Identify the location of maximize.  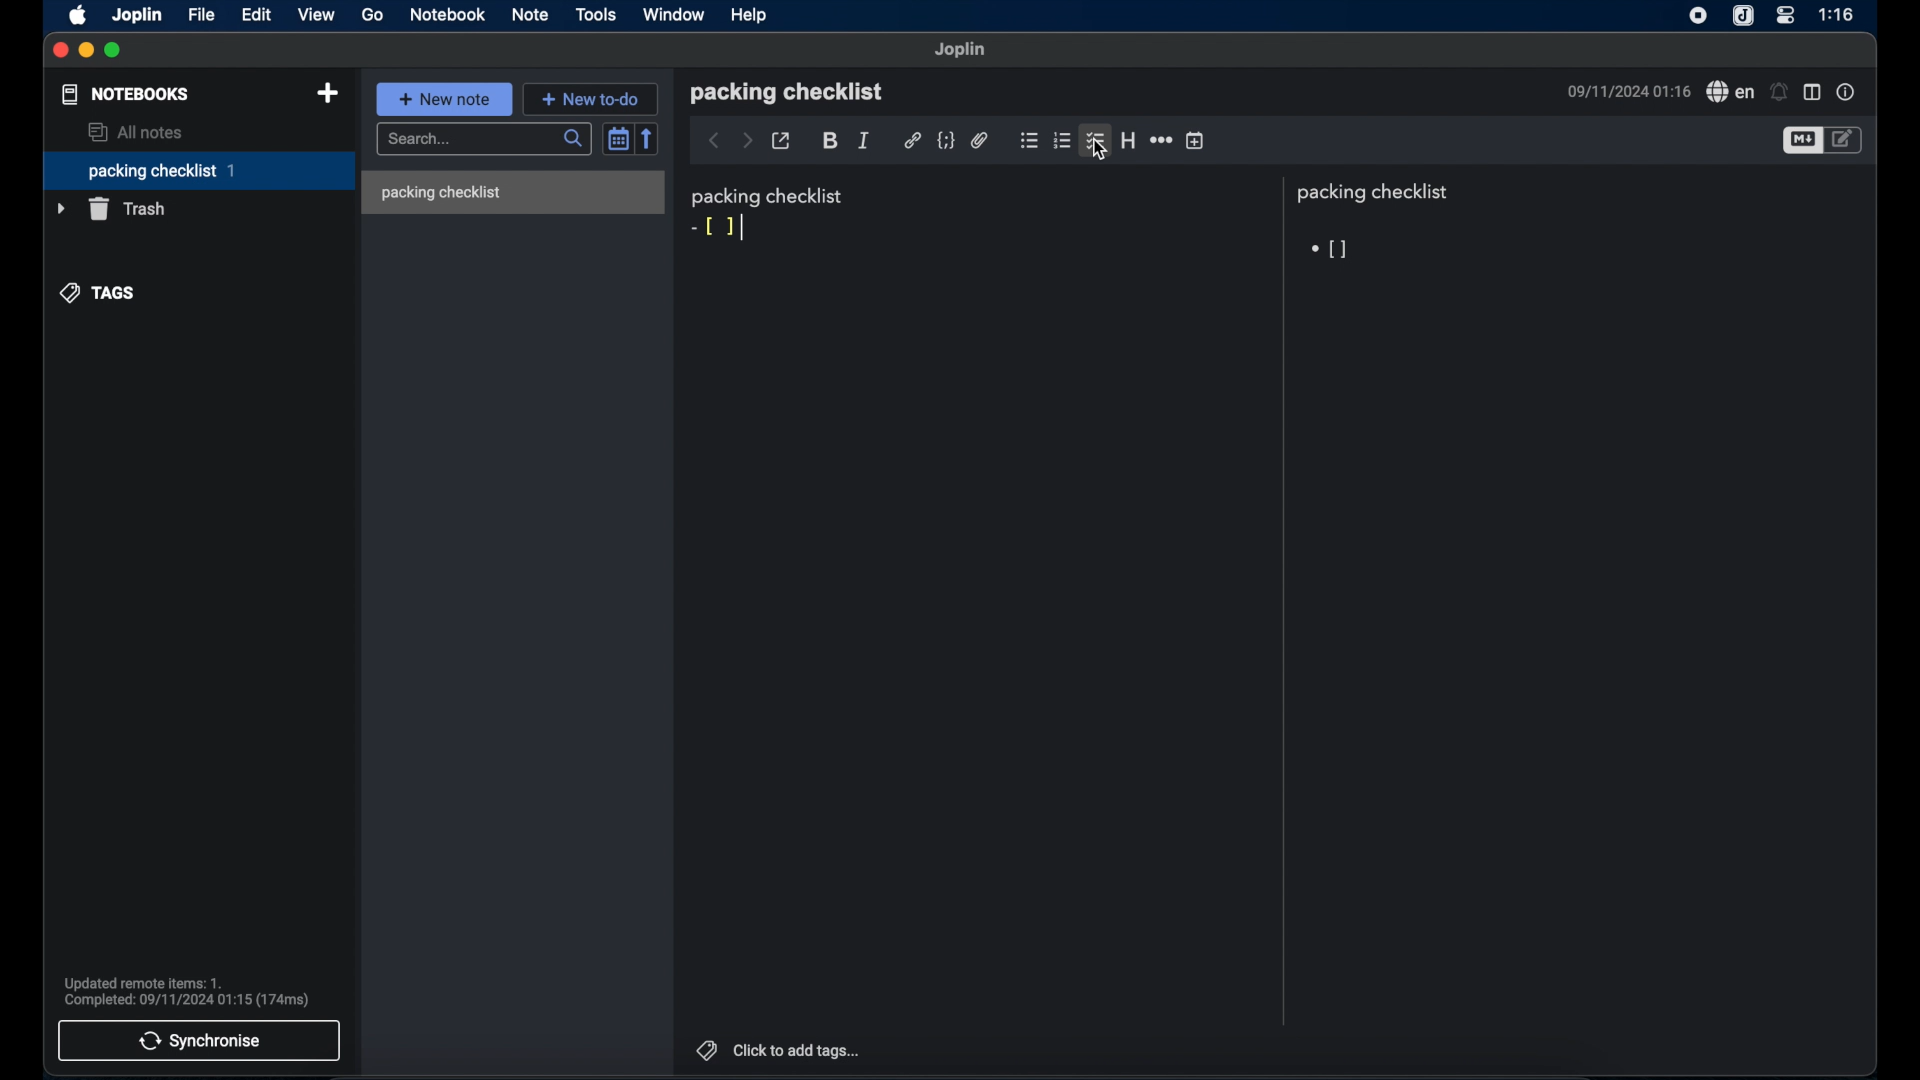
(114, 51).